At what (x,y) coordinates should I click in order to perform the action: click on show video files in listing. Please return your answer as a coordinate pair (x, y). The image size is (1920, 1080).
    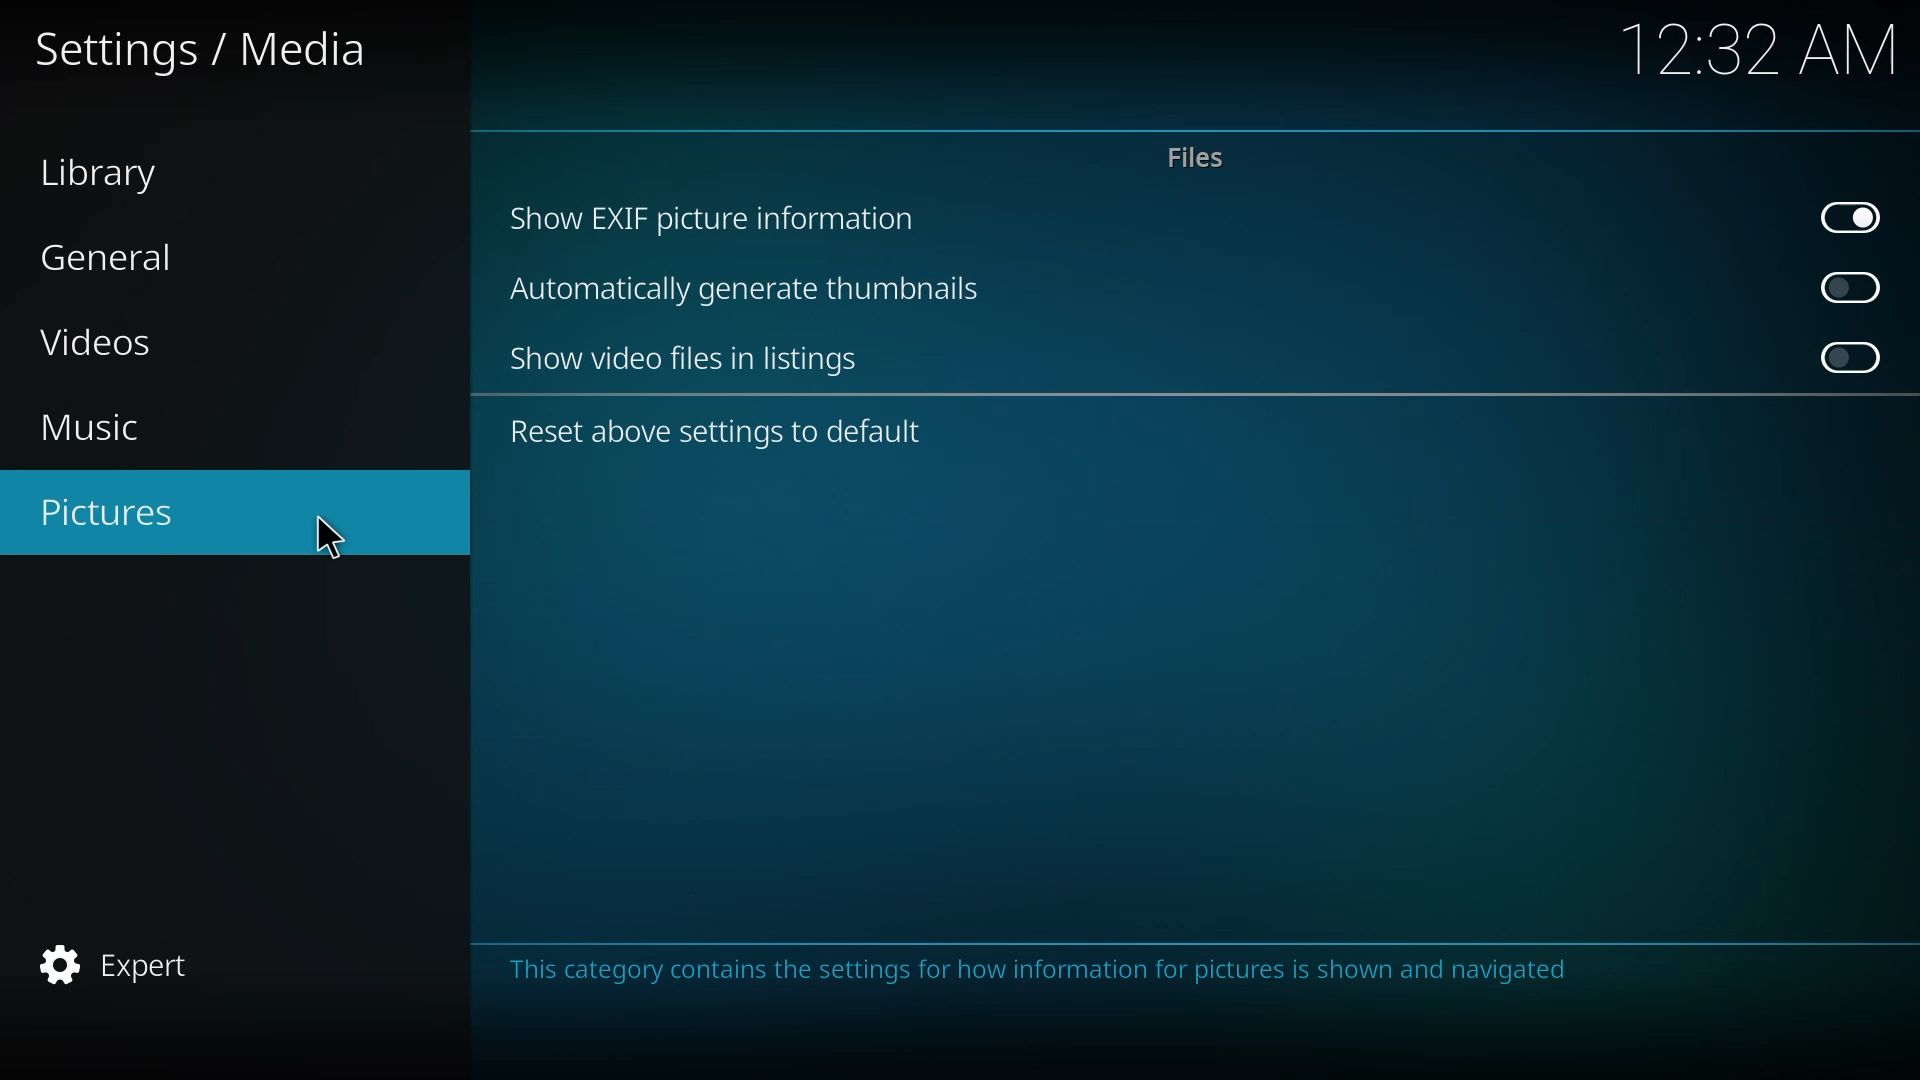
    Looking at the image, I should click on (690, 357).